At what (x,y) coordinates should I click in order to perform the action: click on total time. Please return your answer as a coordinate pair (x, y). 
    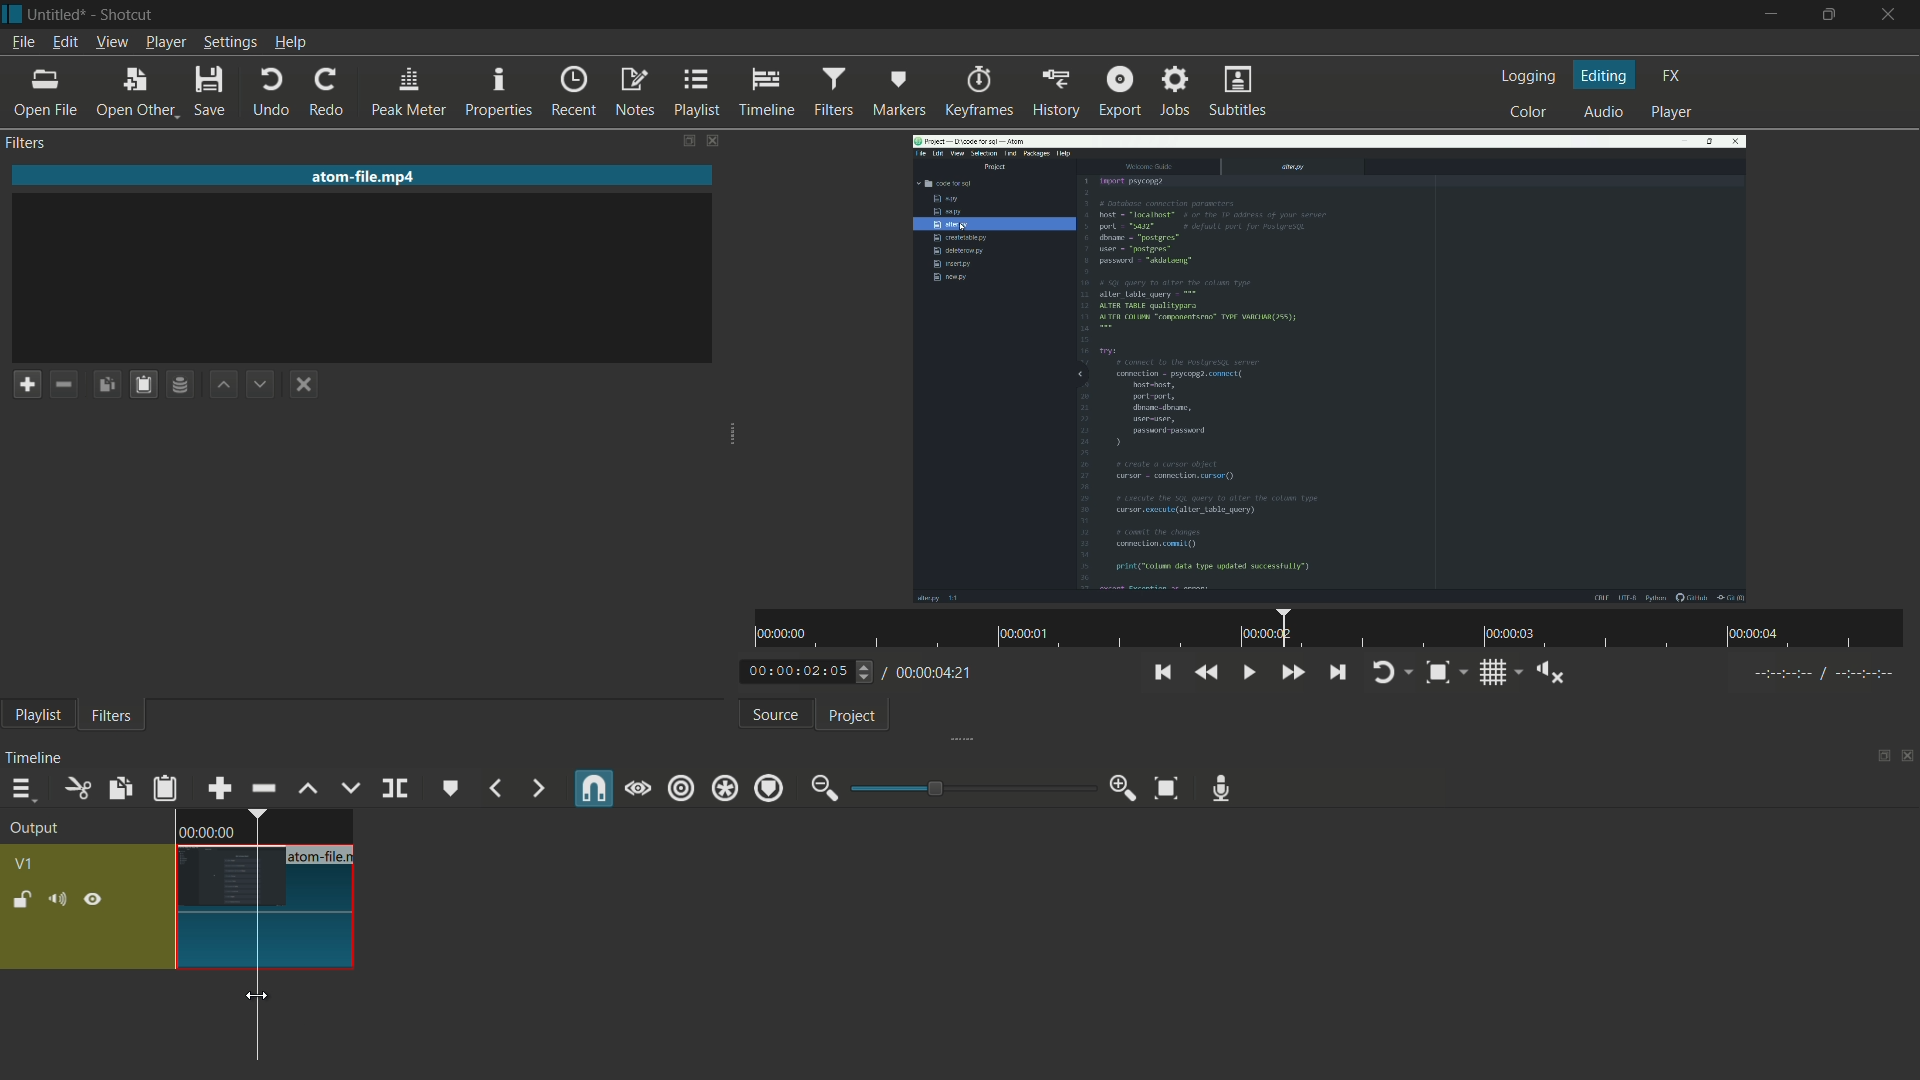
    Looking at the image, I should click on (937, 673).